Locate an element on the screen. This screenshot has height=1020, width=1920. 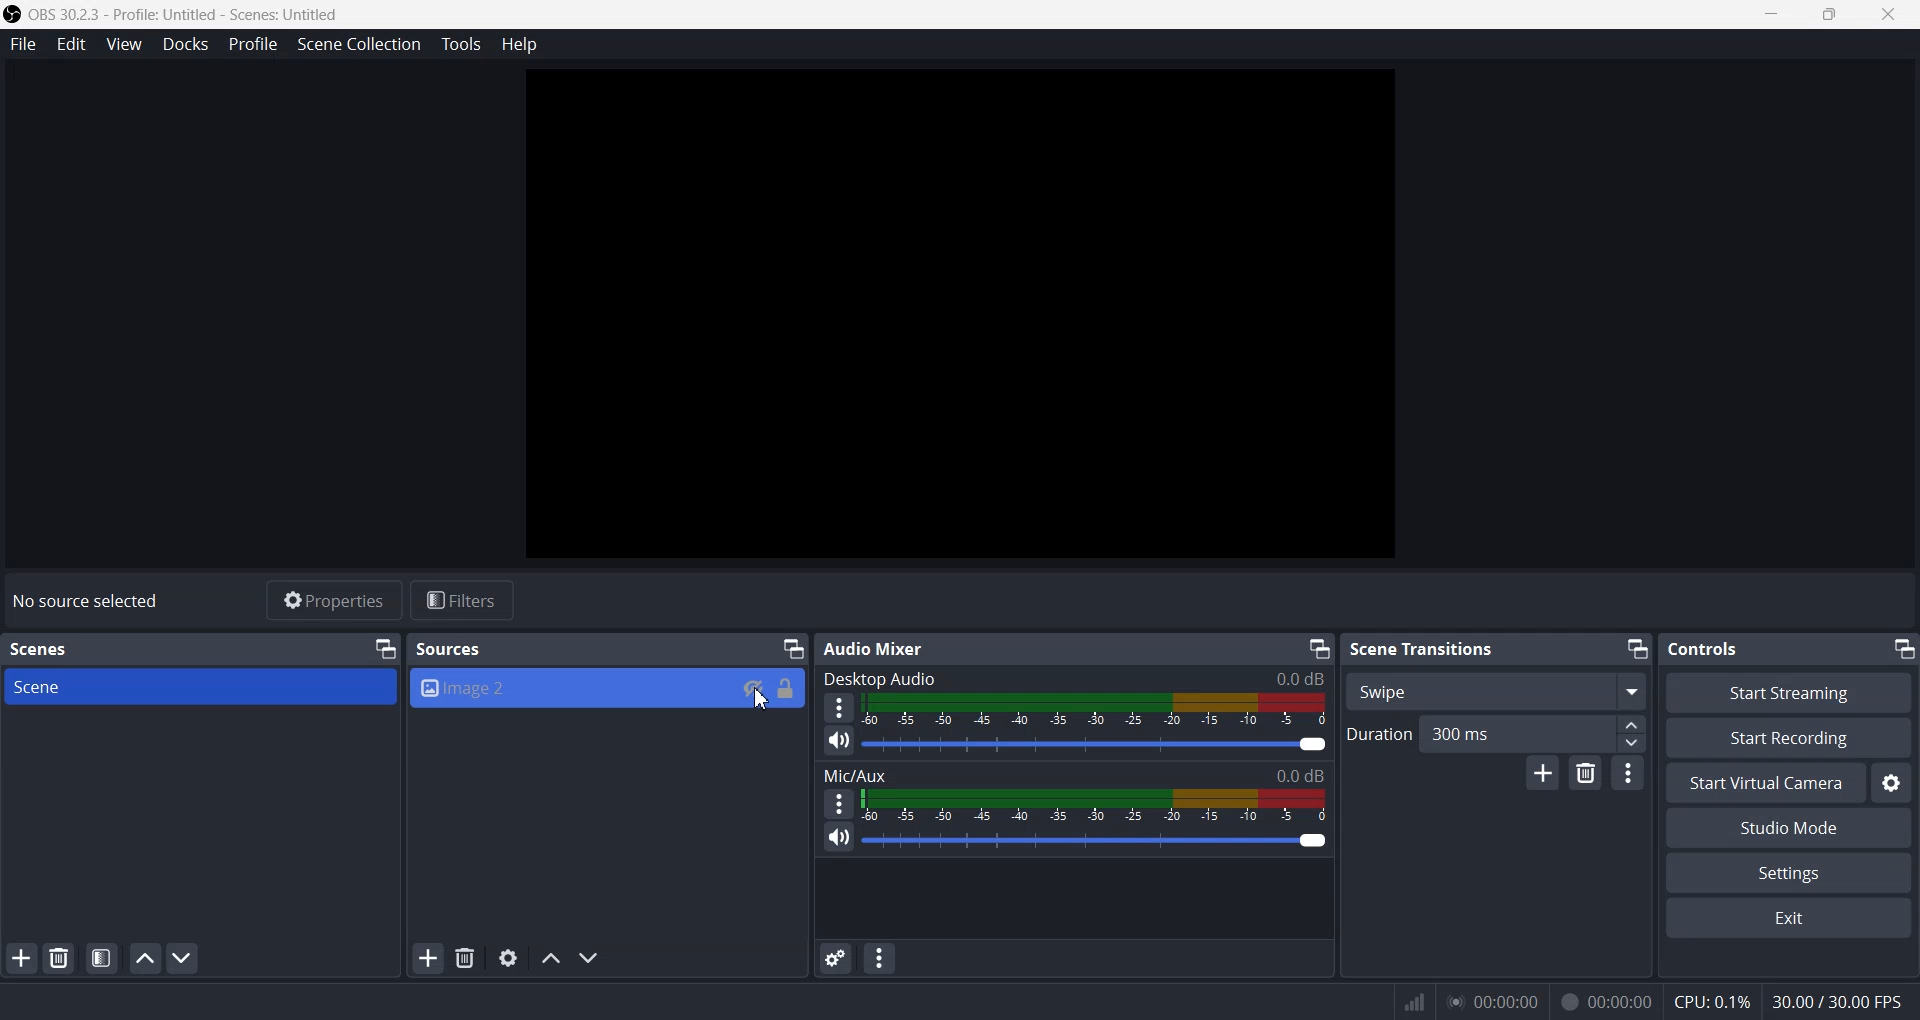
Swipe is located at coordinates (1496, 689).